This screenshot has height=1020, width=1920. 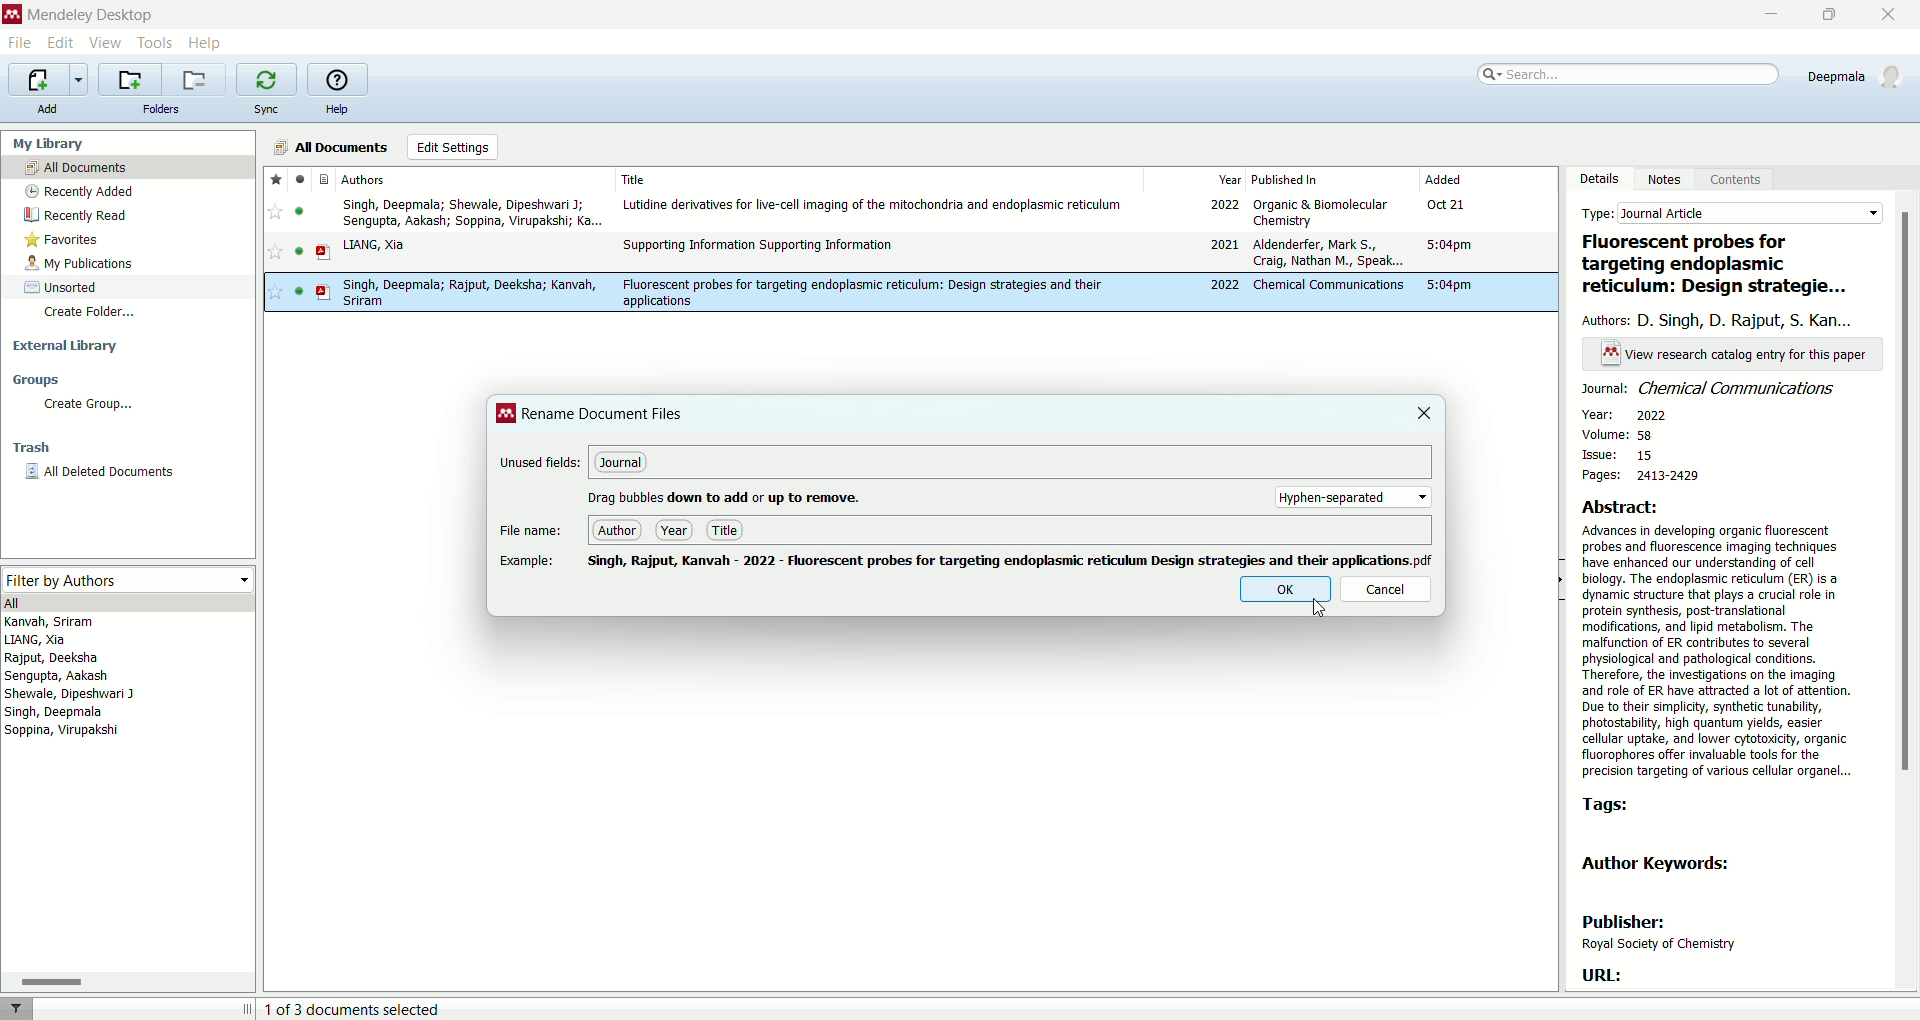 I want to click on example, so click(x=531, y=562).